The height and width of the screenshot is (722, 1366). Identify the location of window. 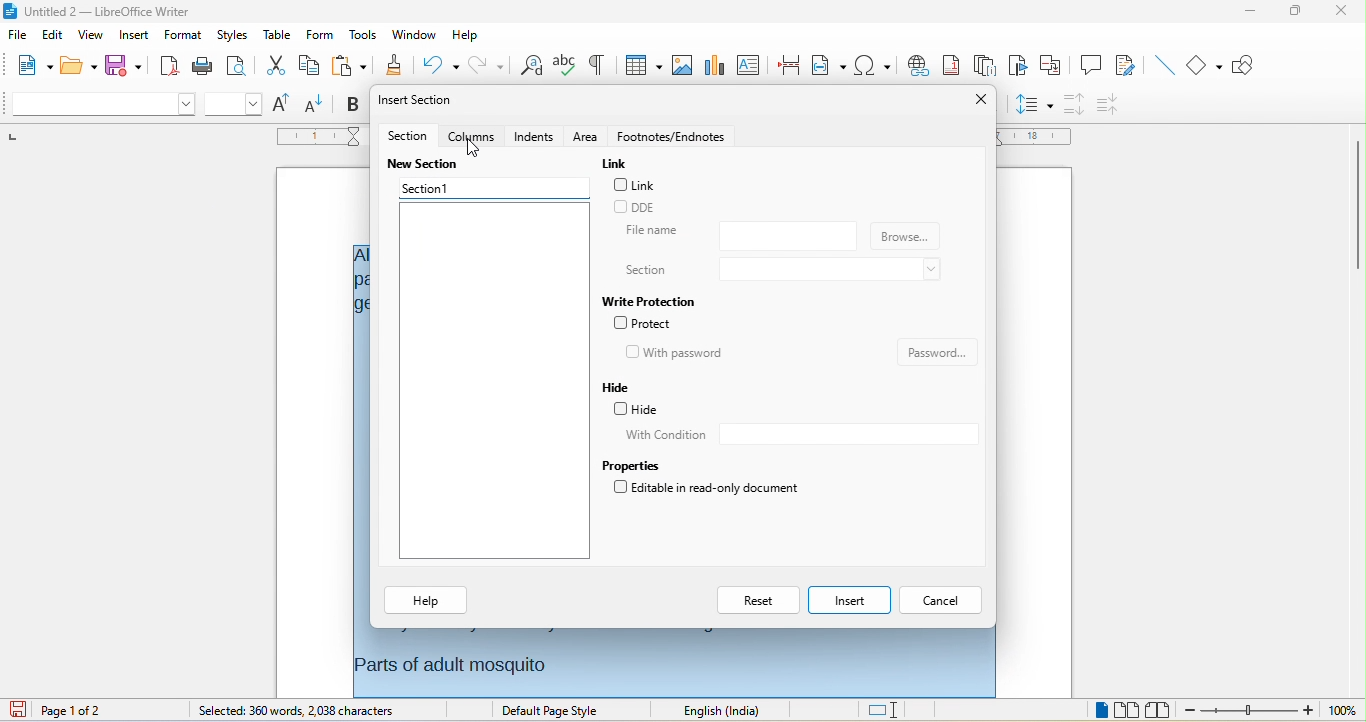
(414, 34).